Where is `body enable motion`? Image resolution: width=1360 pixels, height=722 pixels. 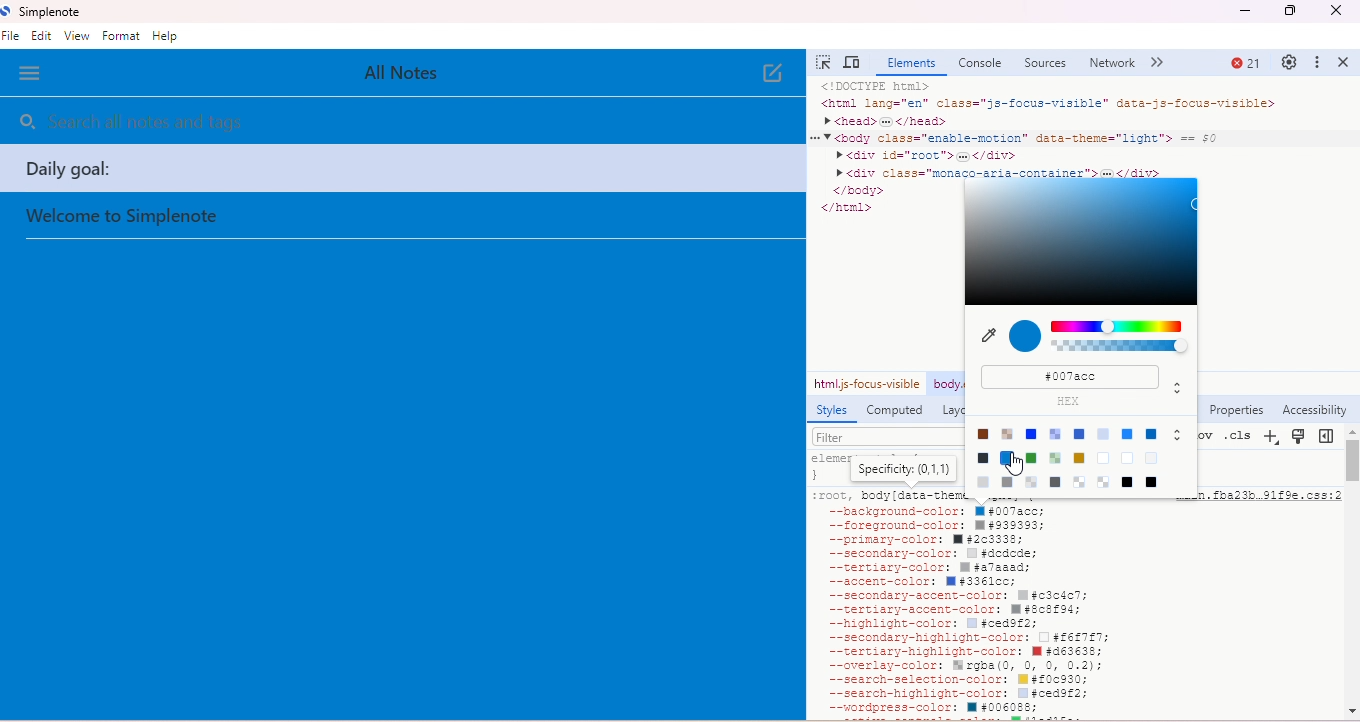 body enable motion is located at coordinates (947, 386).